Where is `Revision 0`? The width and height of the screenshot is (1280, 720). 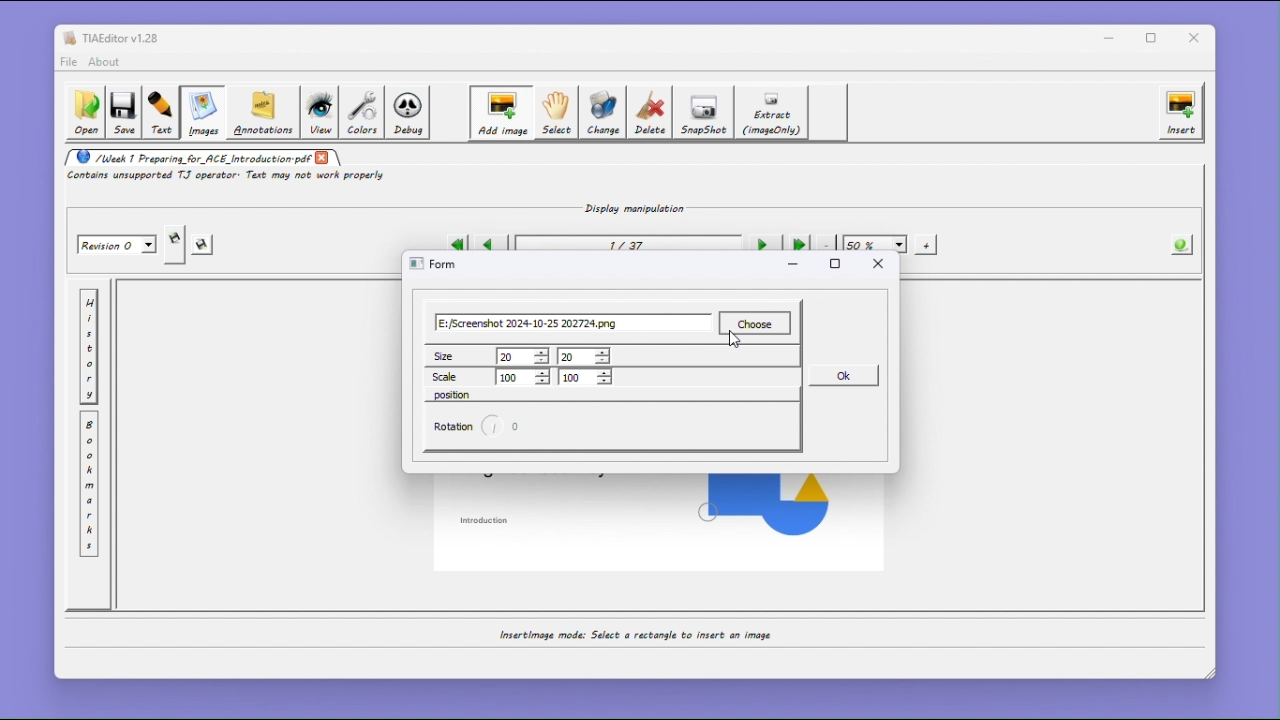
Revision 0 is located at coordinates (118, 245).